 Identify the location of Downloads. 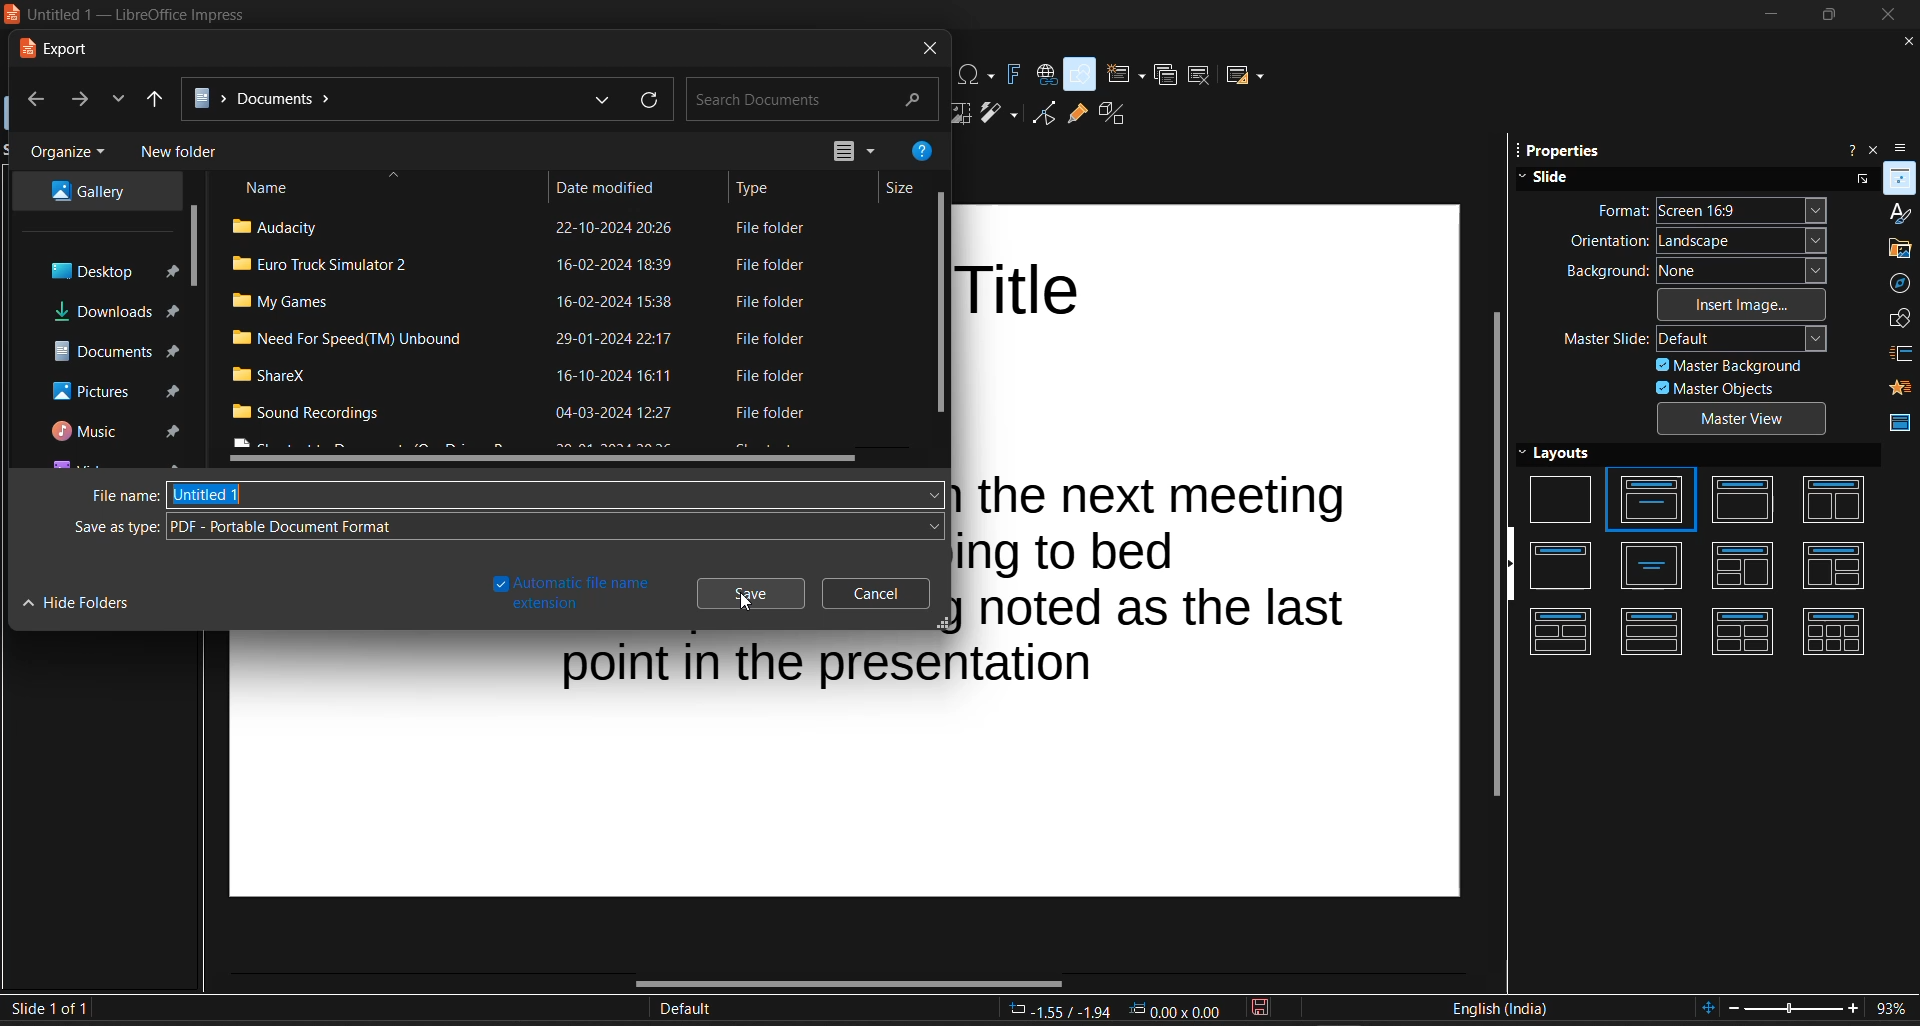
(113, 311).